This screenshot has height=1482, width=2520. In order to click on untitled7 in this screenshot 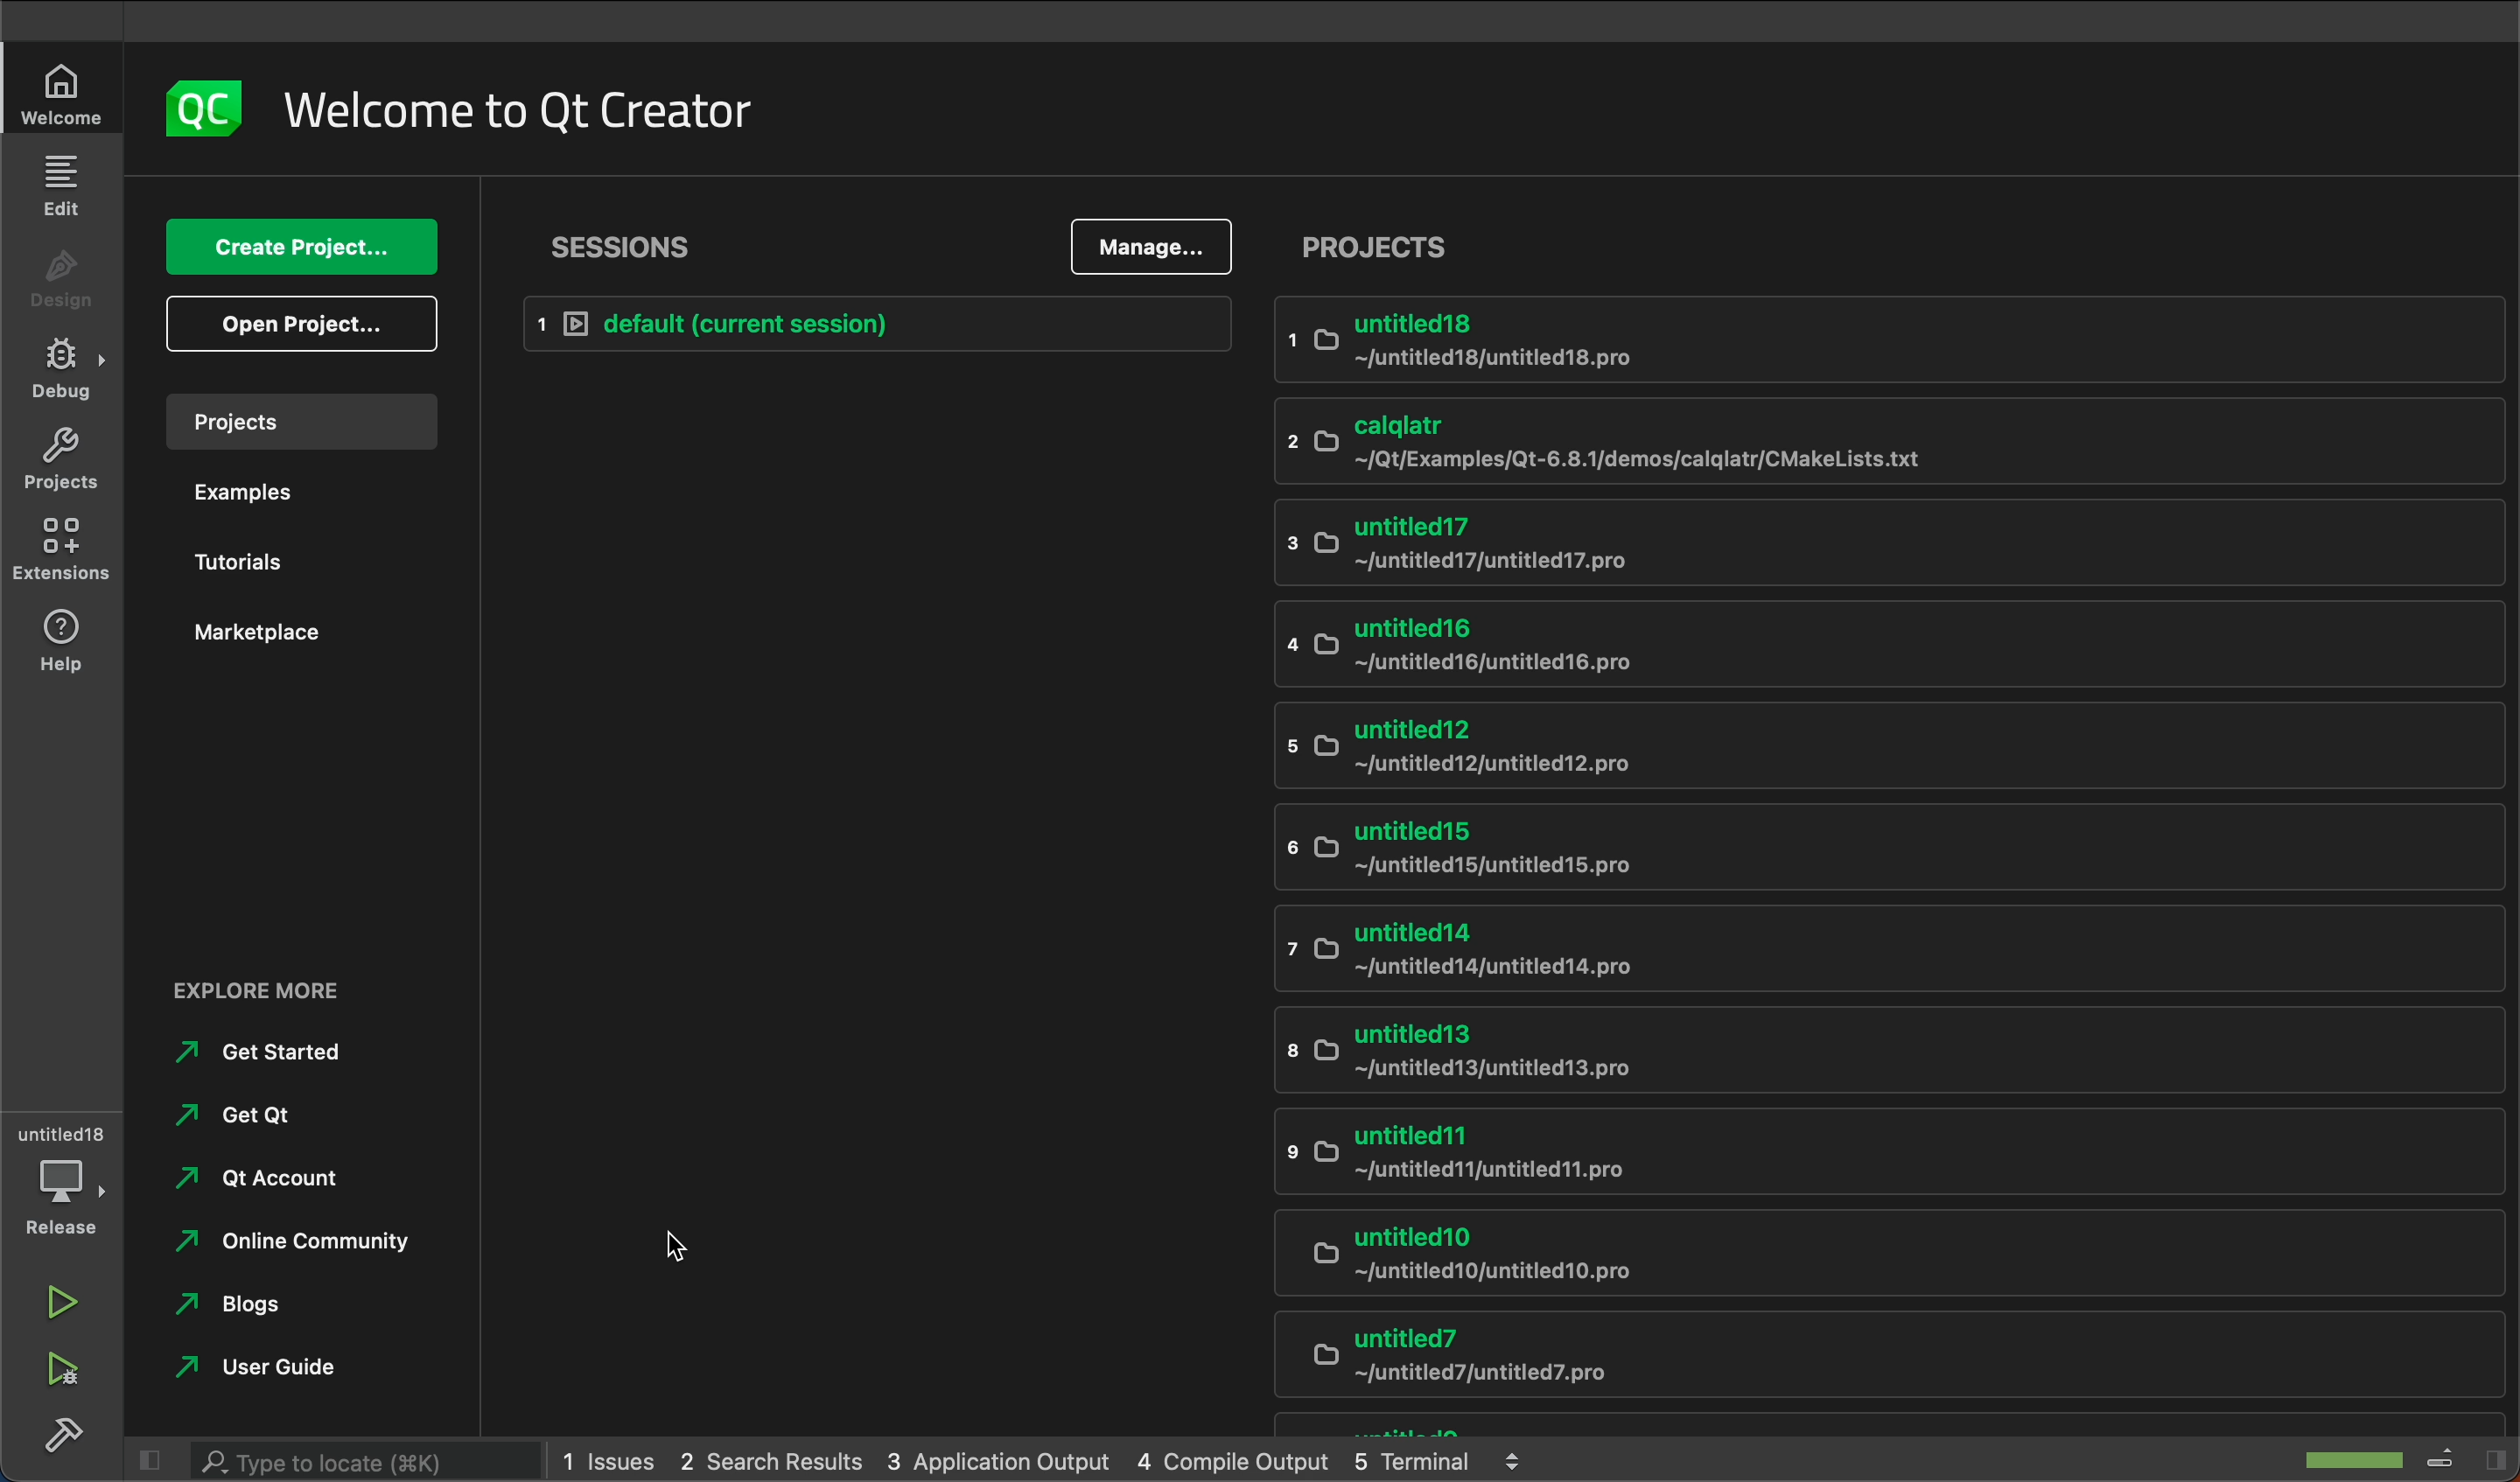, I will do `click(1857, 1360)`.